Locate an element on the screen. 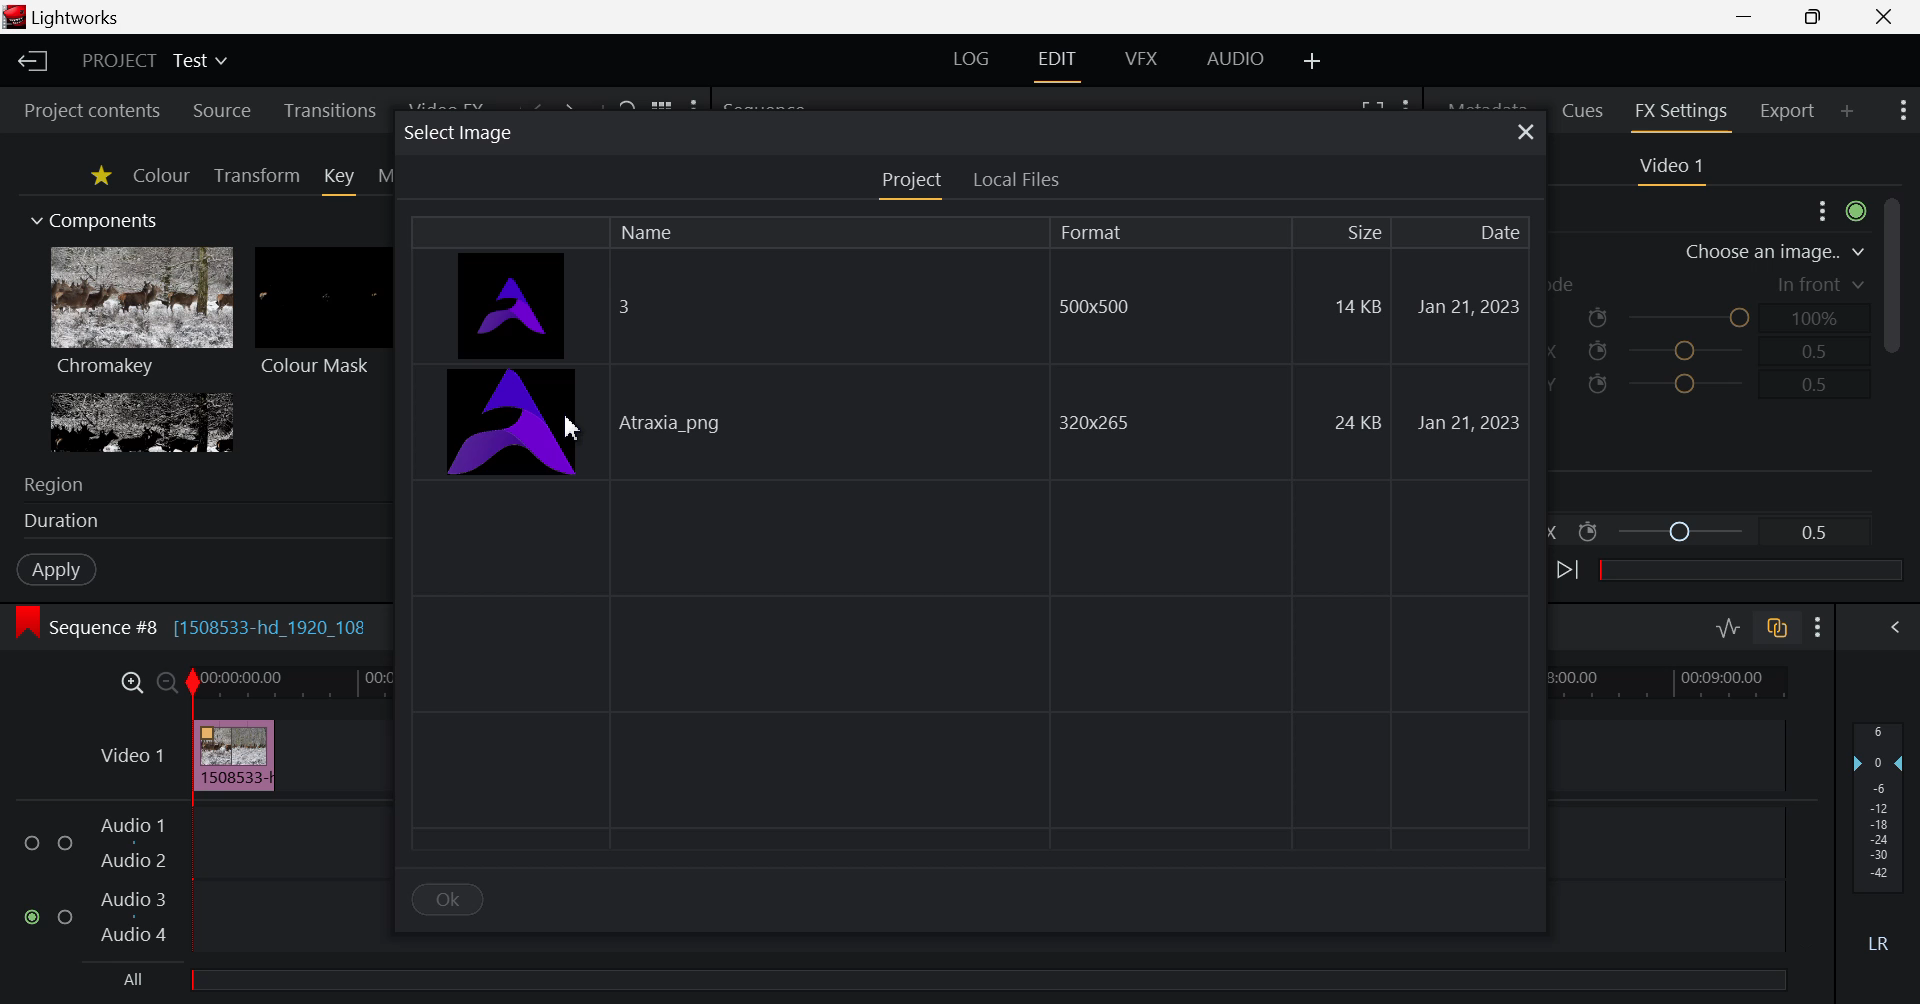 The height and width of the screenshot is (1004, 1920). Components Section is located at coordinates (103, 217).